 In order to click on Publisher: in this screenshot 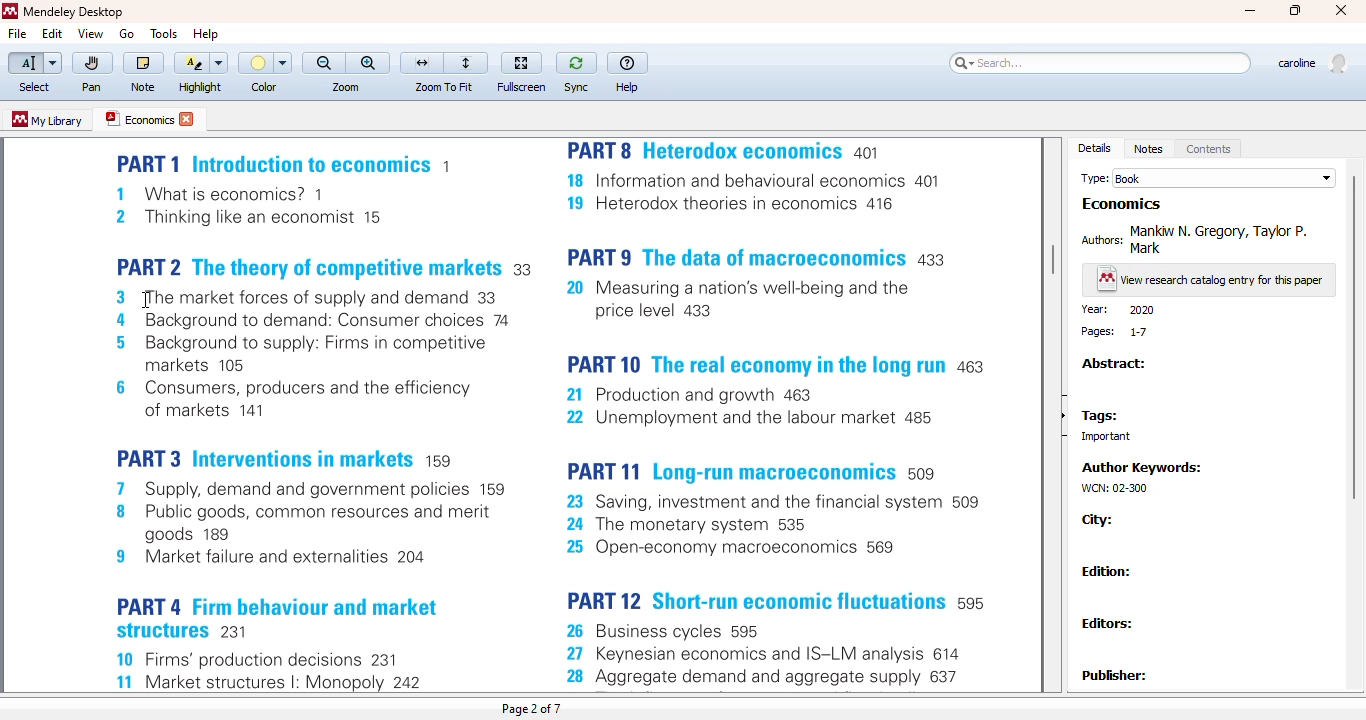, I will do `click(1116, 676)`.